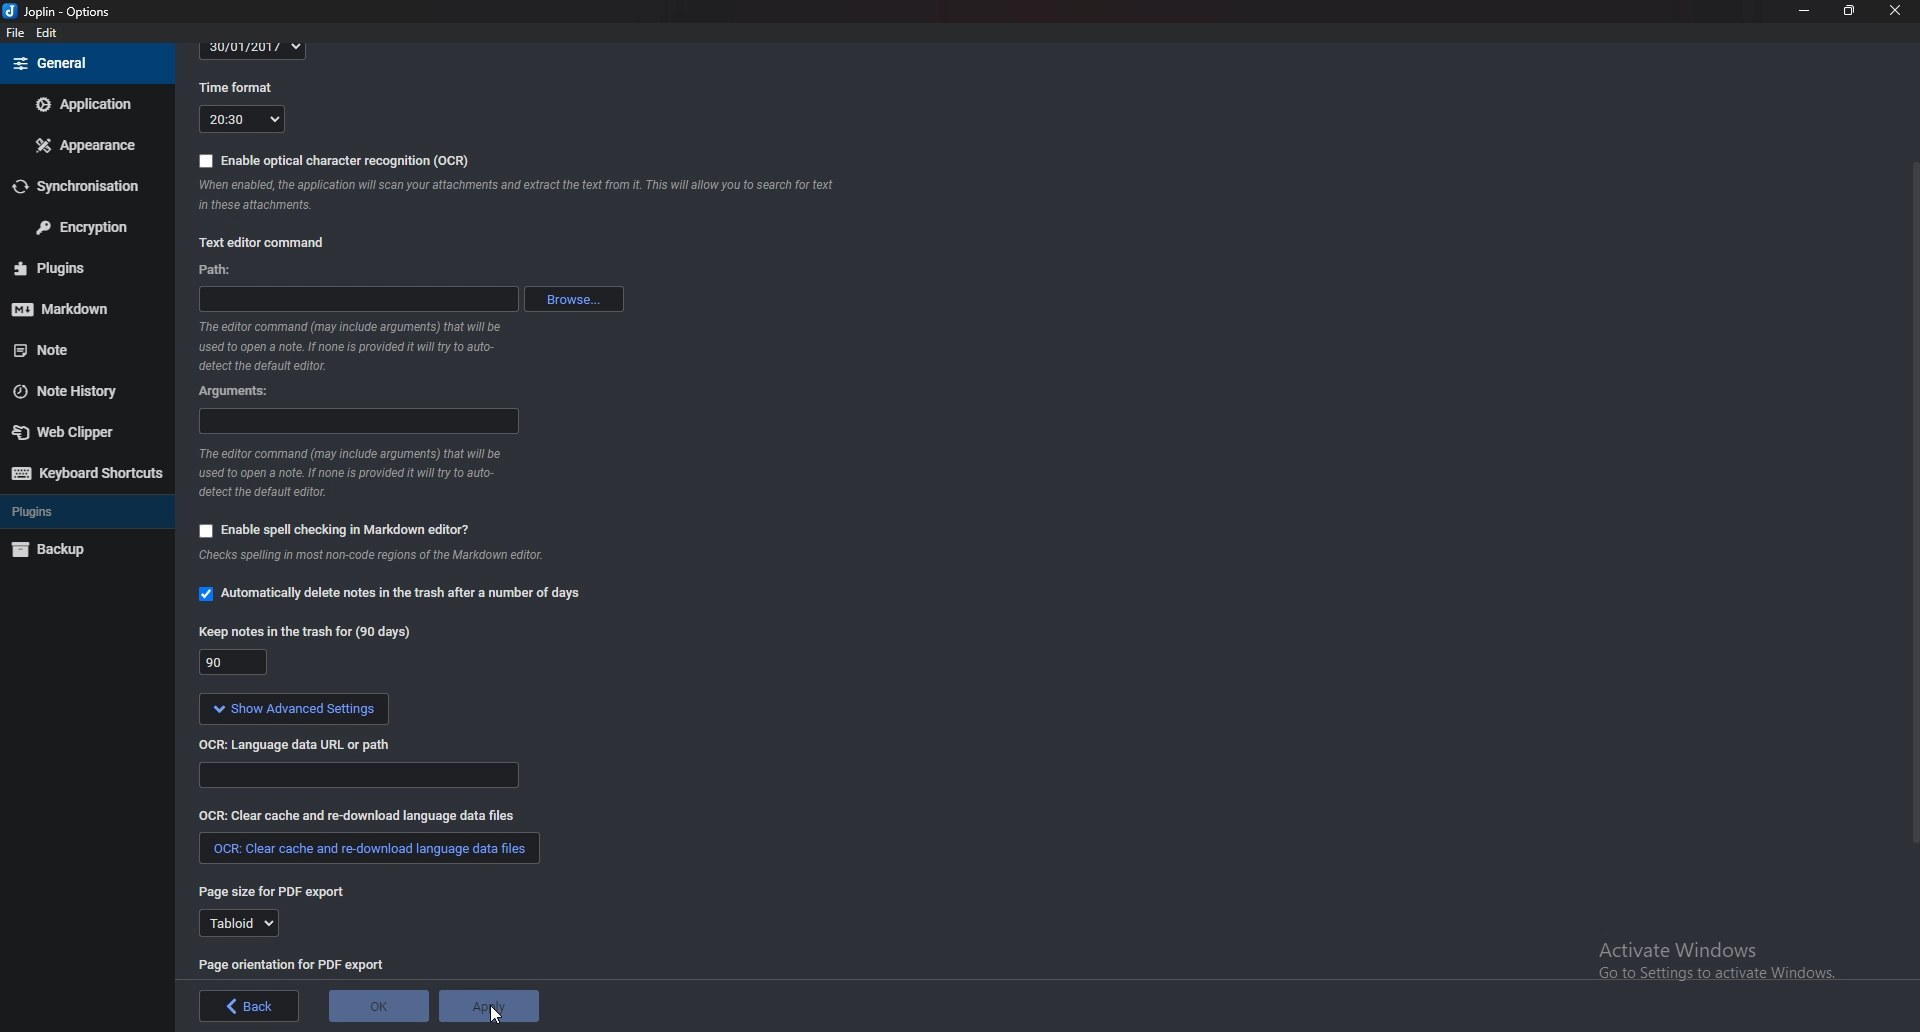  What do you see at coordinates (278, 893) in the screenshot?
I see `page size for pdf export` at bounding box center [278, 893].